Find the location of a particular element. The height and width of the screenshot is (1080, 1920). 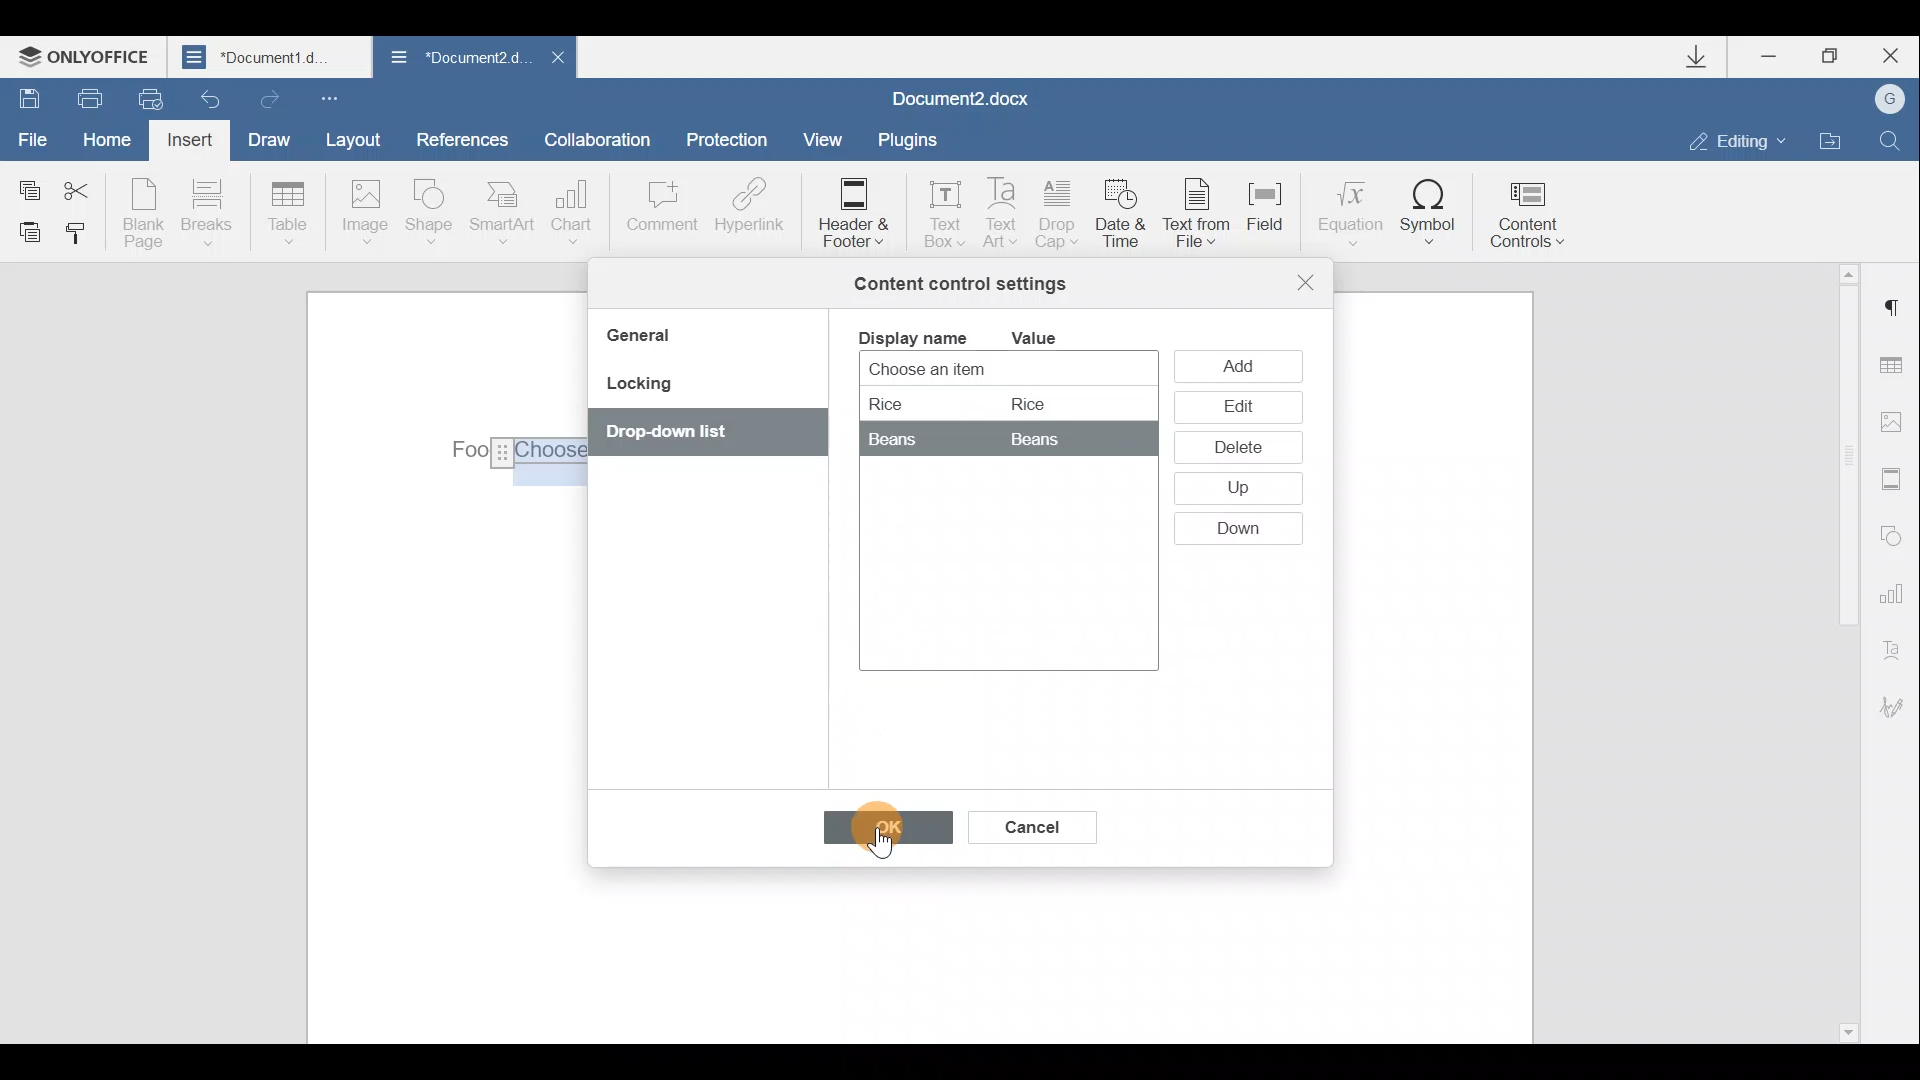

ONLYOFFICE is located at coordinates (88, 56).